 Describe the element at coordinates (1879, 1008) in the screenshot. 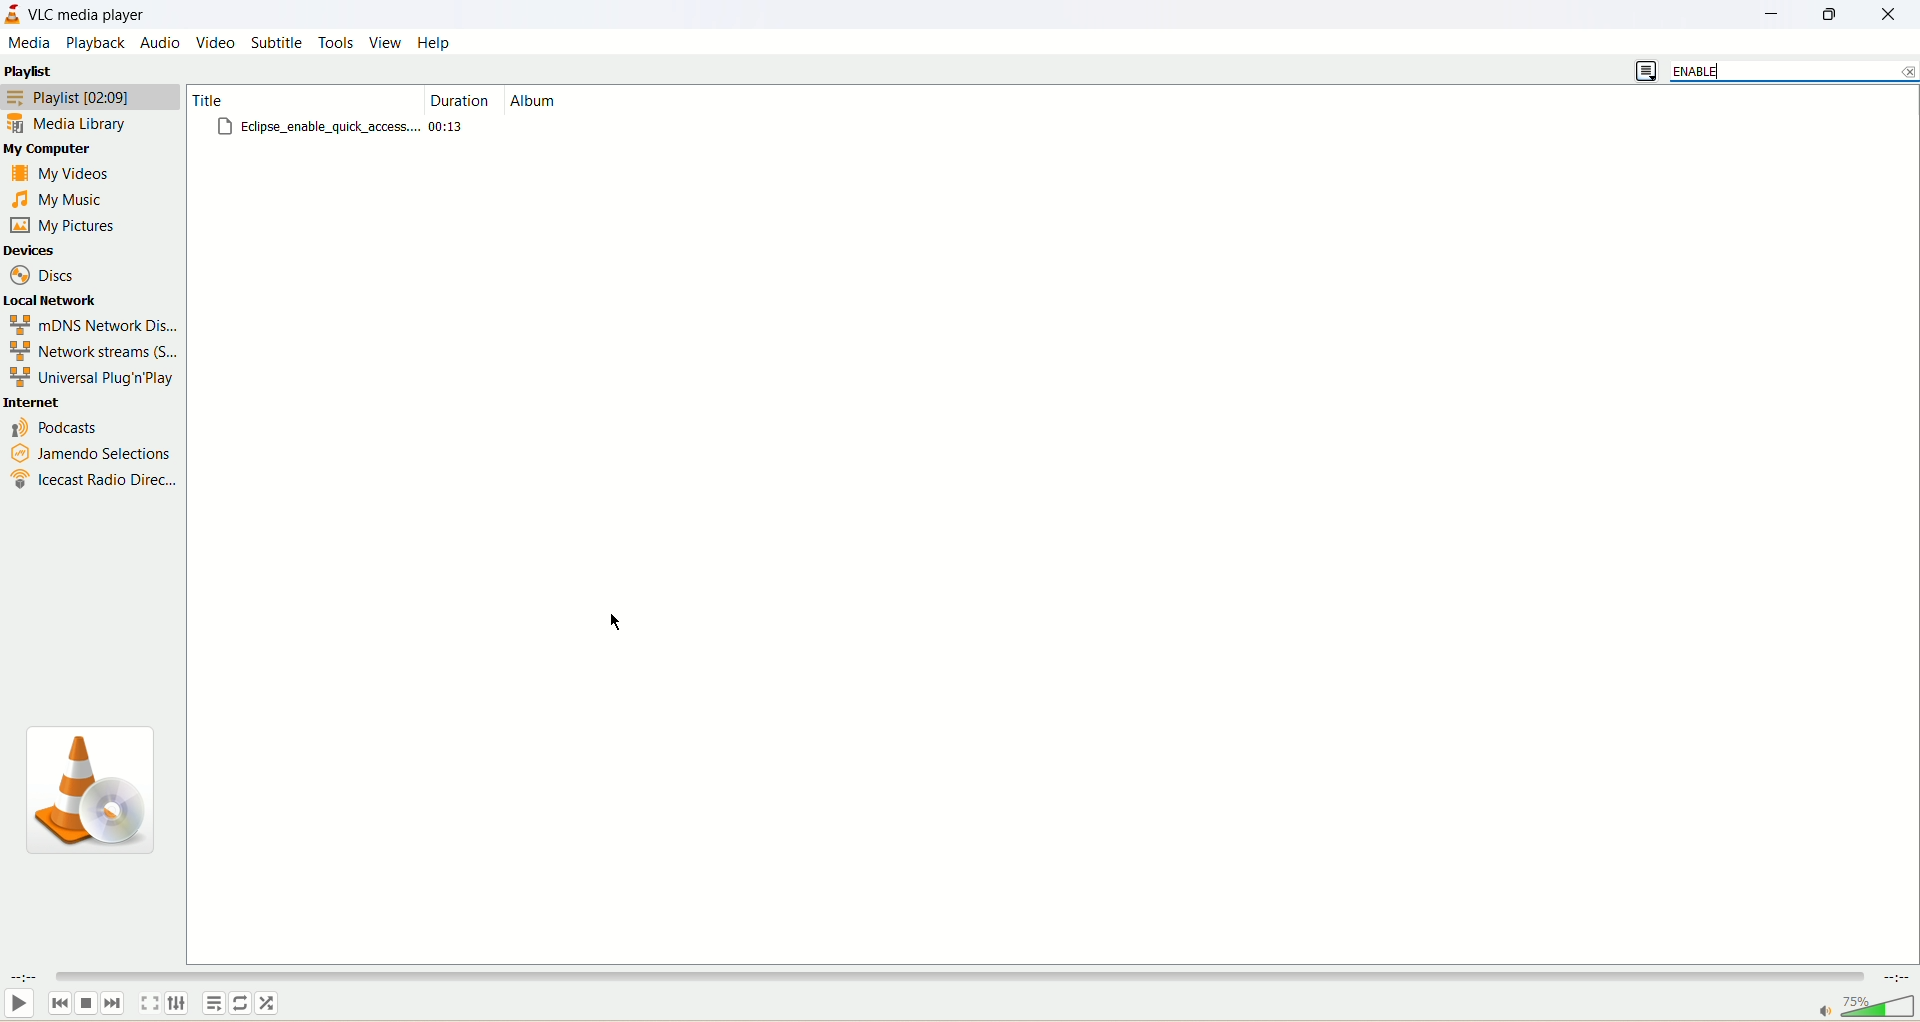

I see `volume bar` at that location.